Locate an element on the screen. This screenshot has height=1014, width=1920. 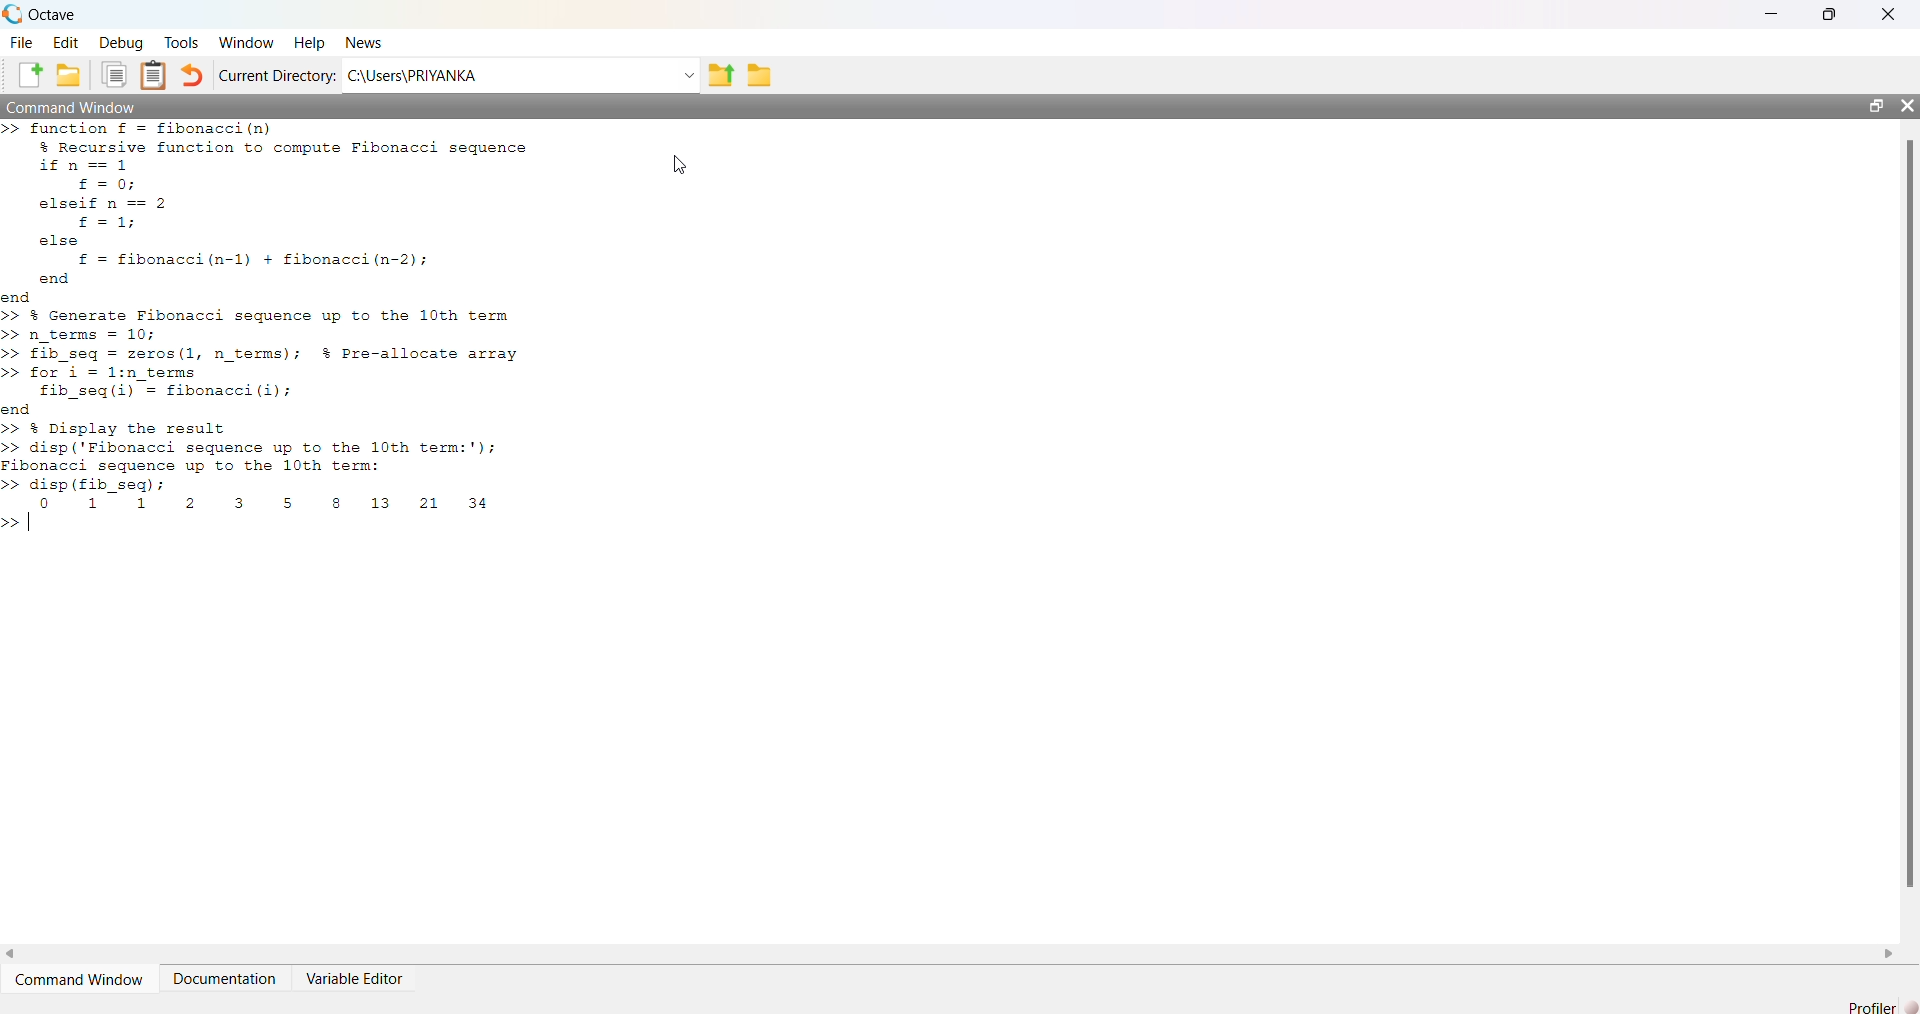
Current Directory: is located at coordinates (279, 75).